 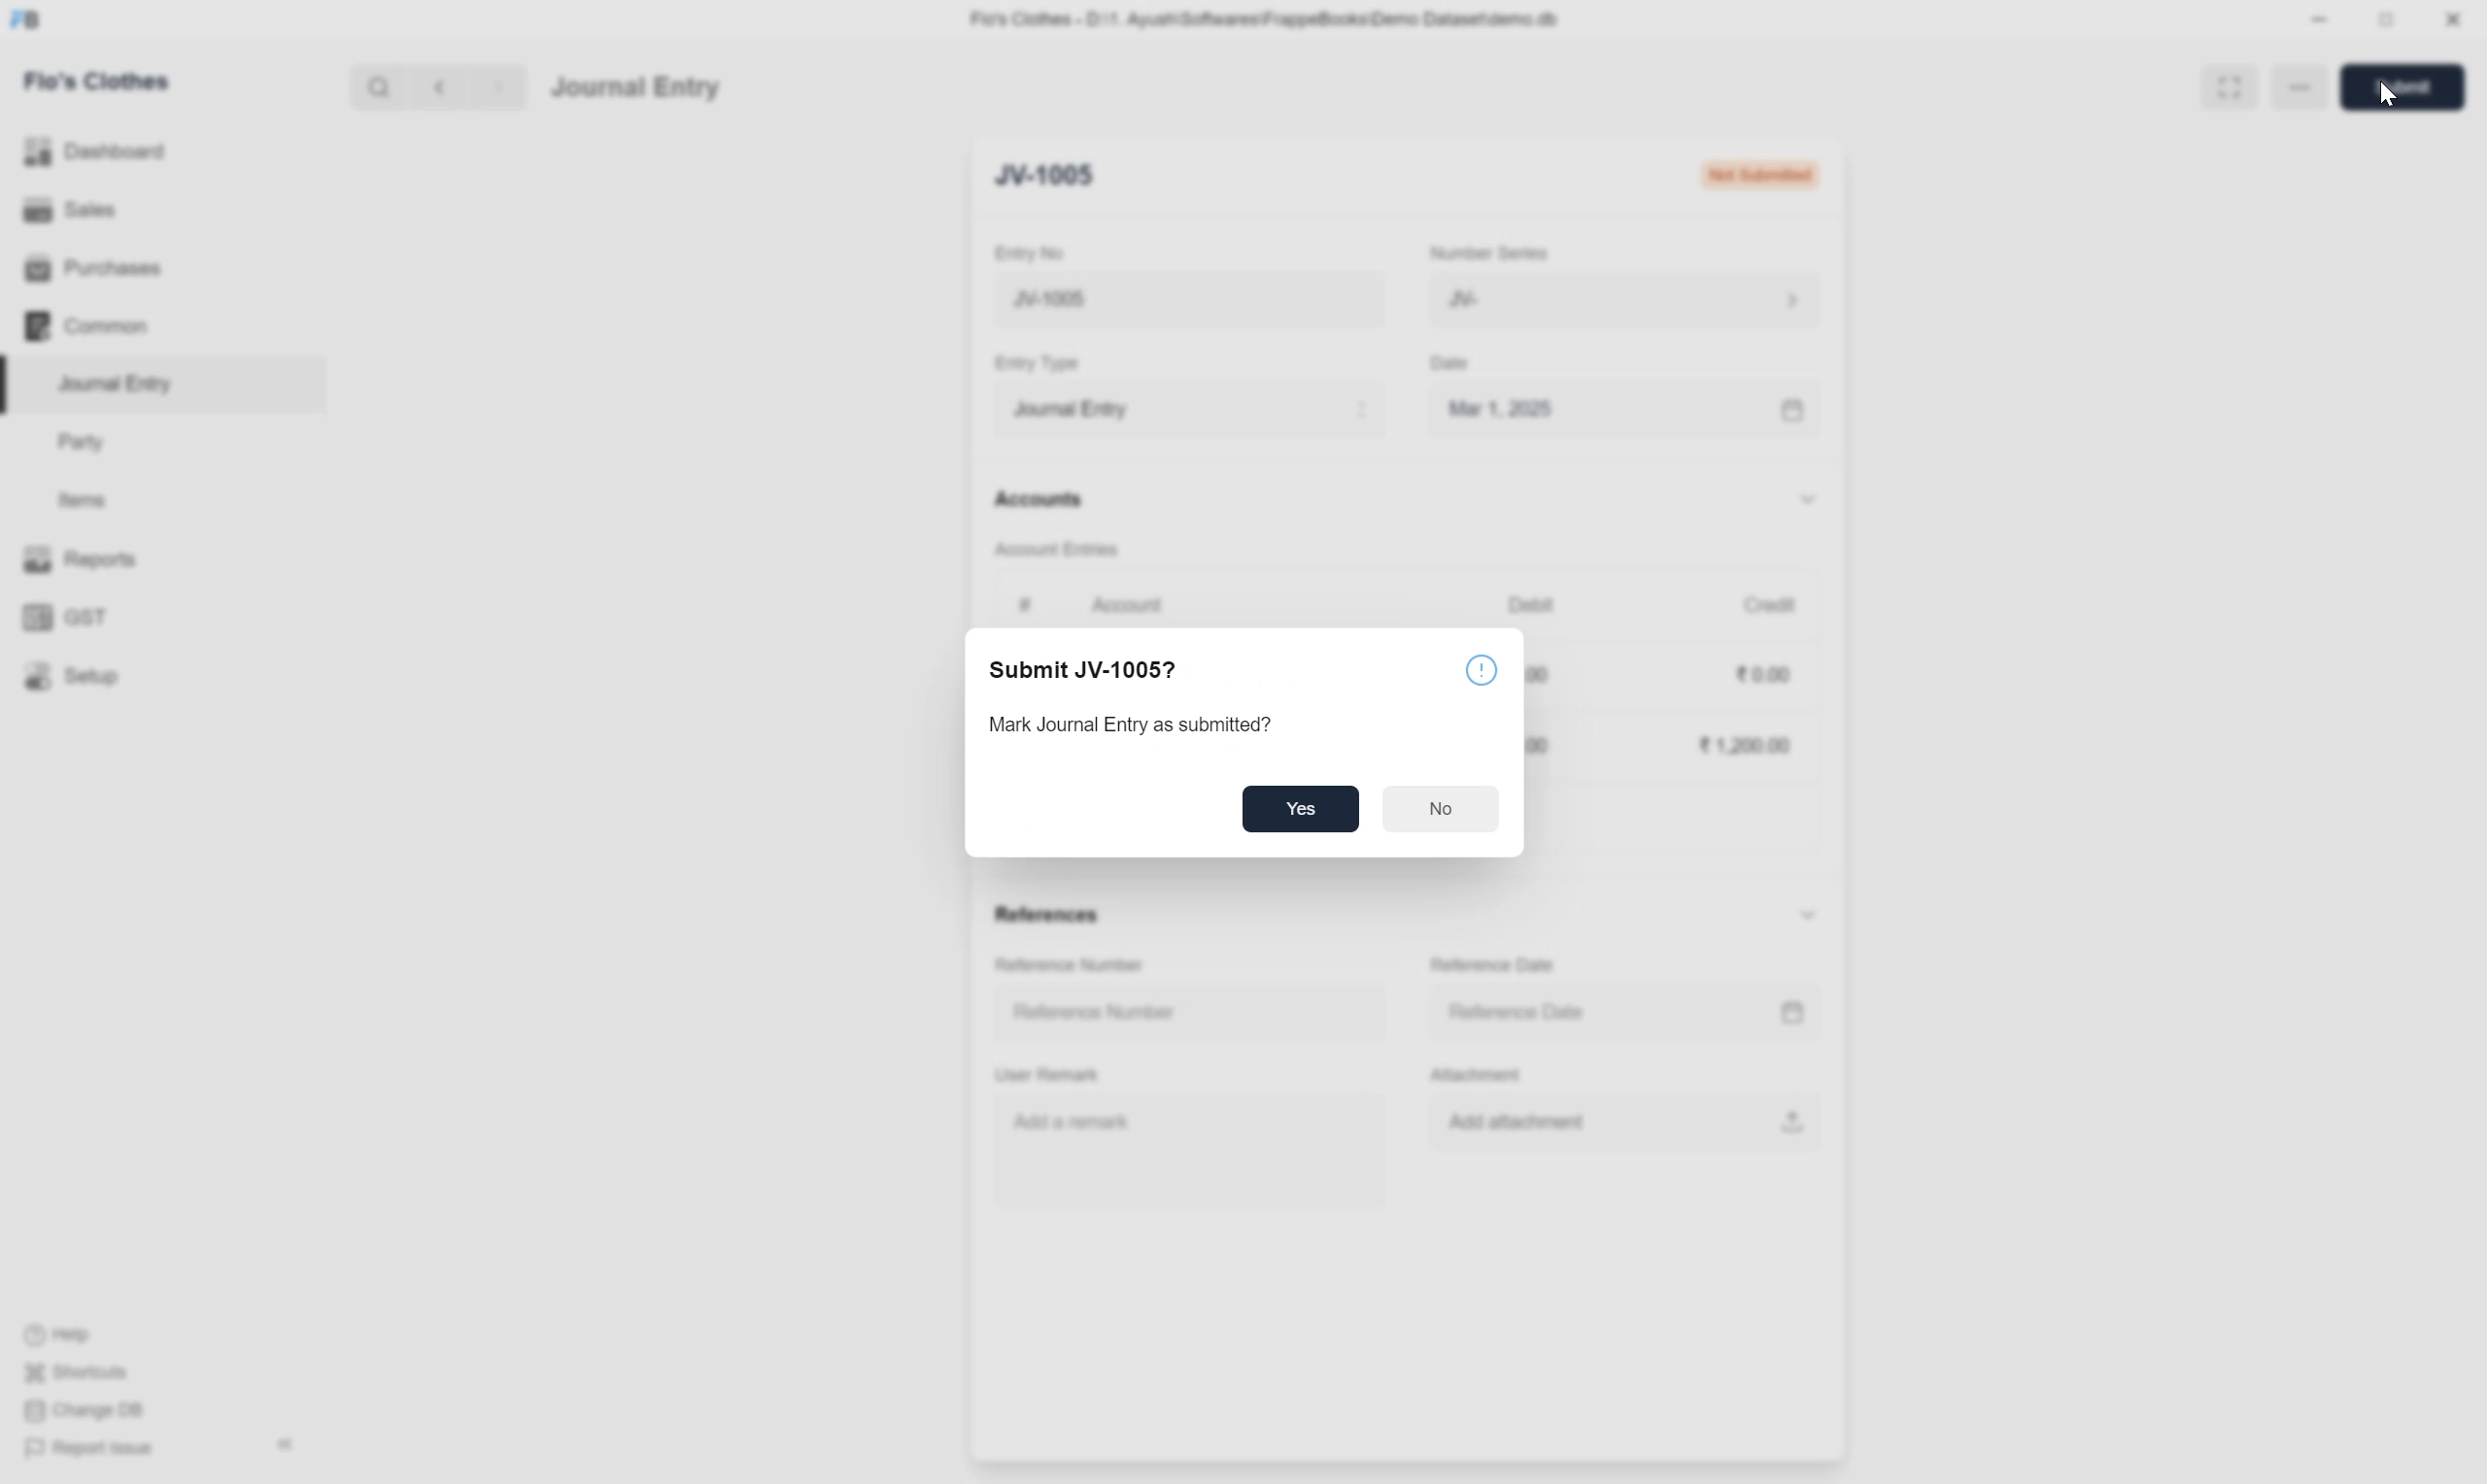 I want to click on Mark Journal Entry as submitted?, so click(x=1151, y=722).